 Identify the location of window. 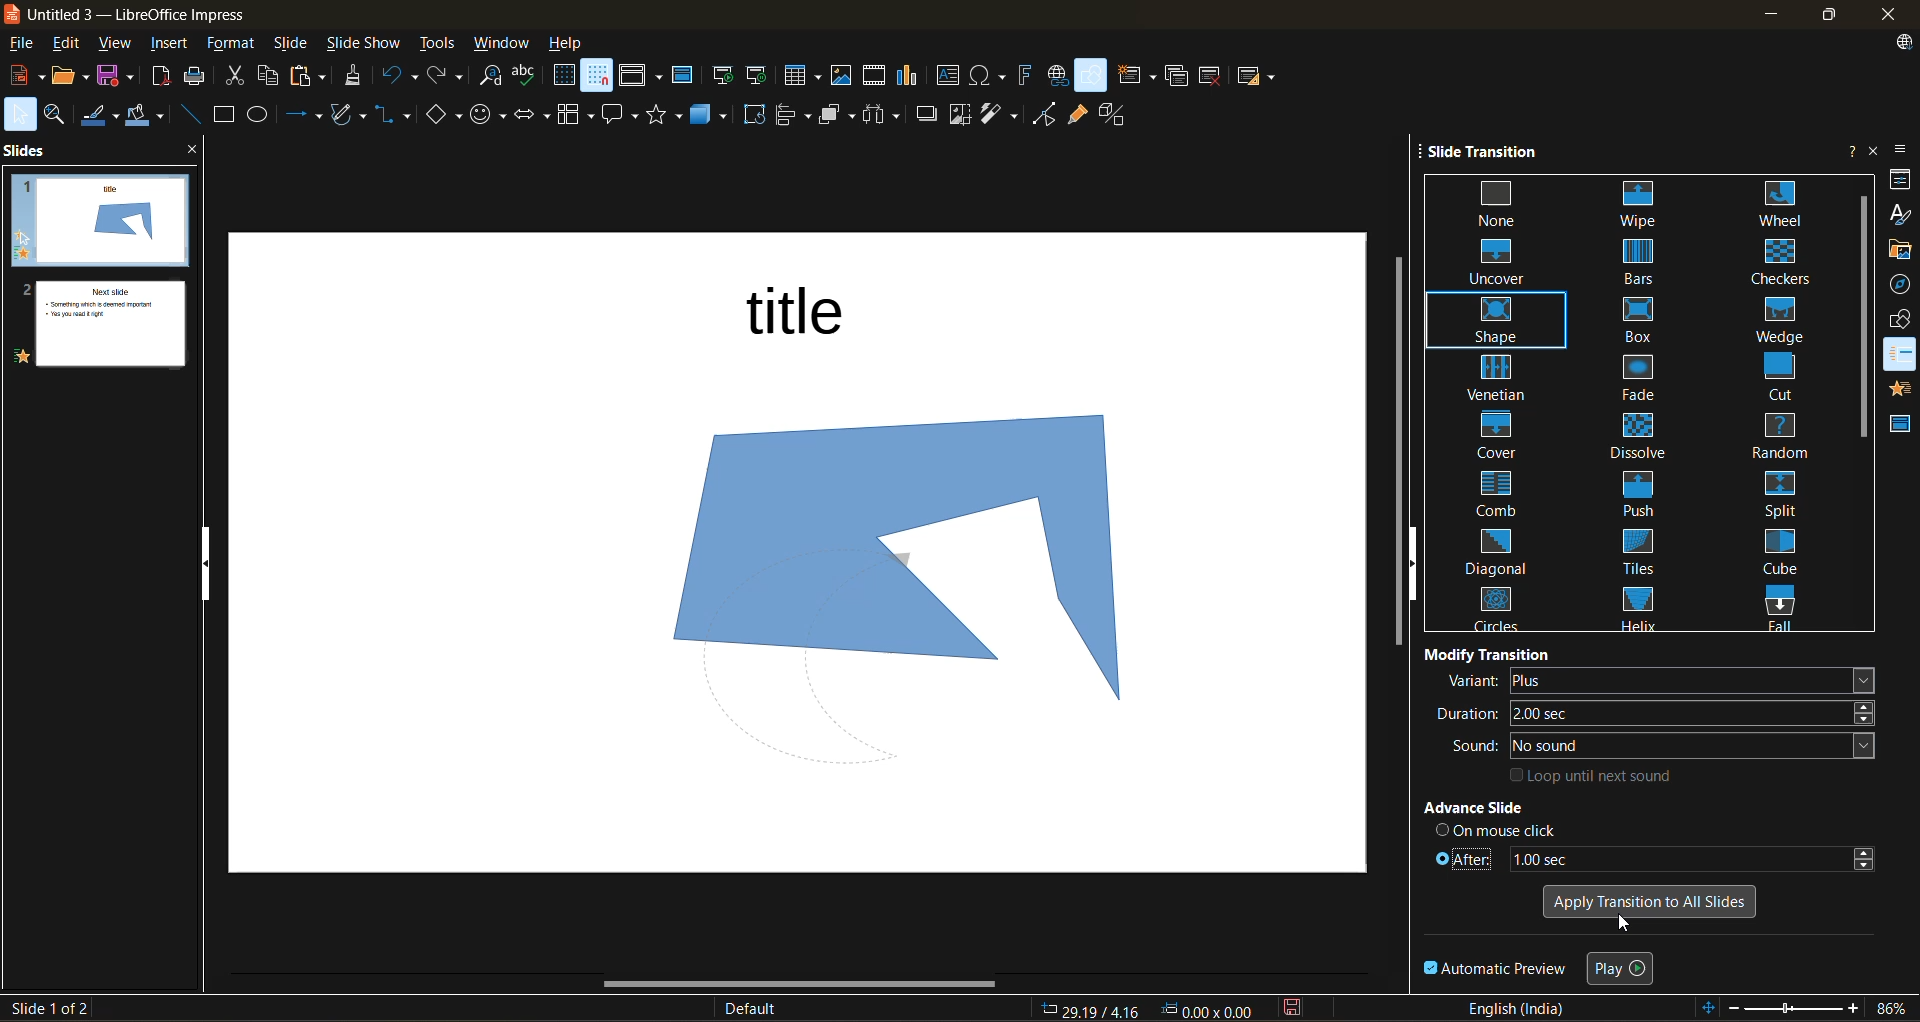
(504, 43).